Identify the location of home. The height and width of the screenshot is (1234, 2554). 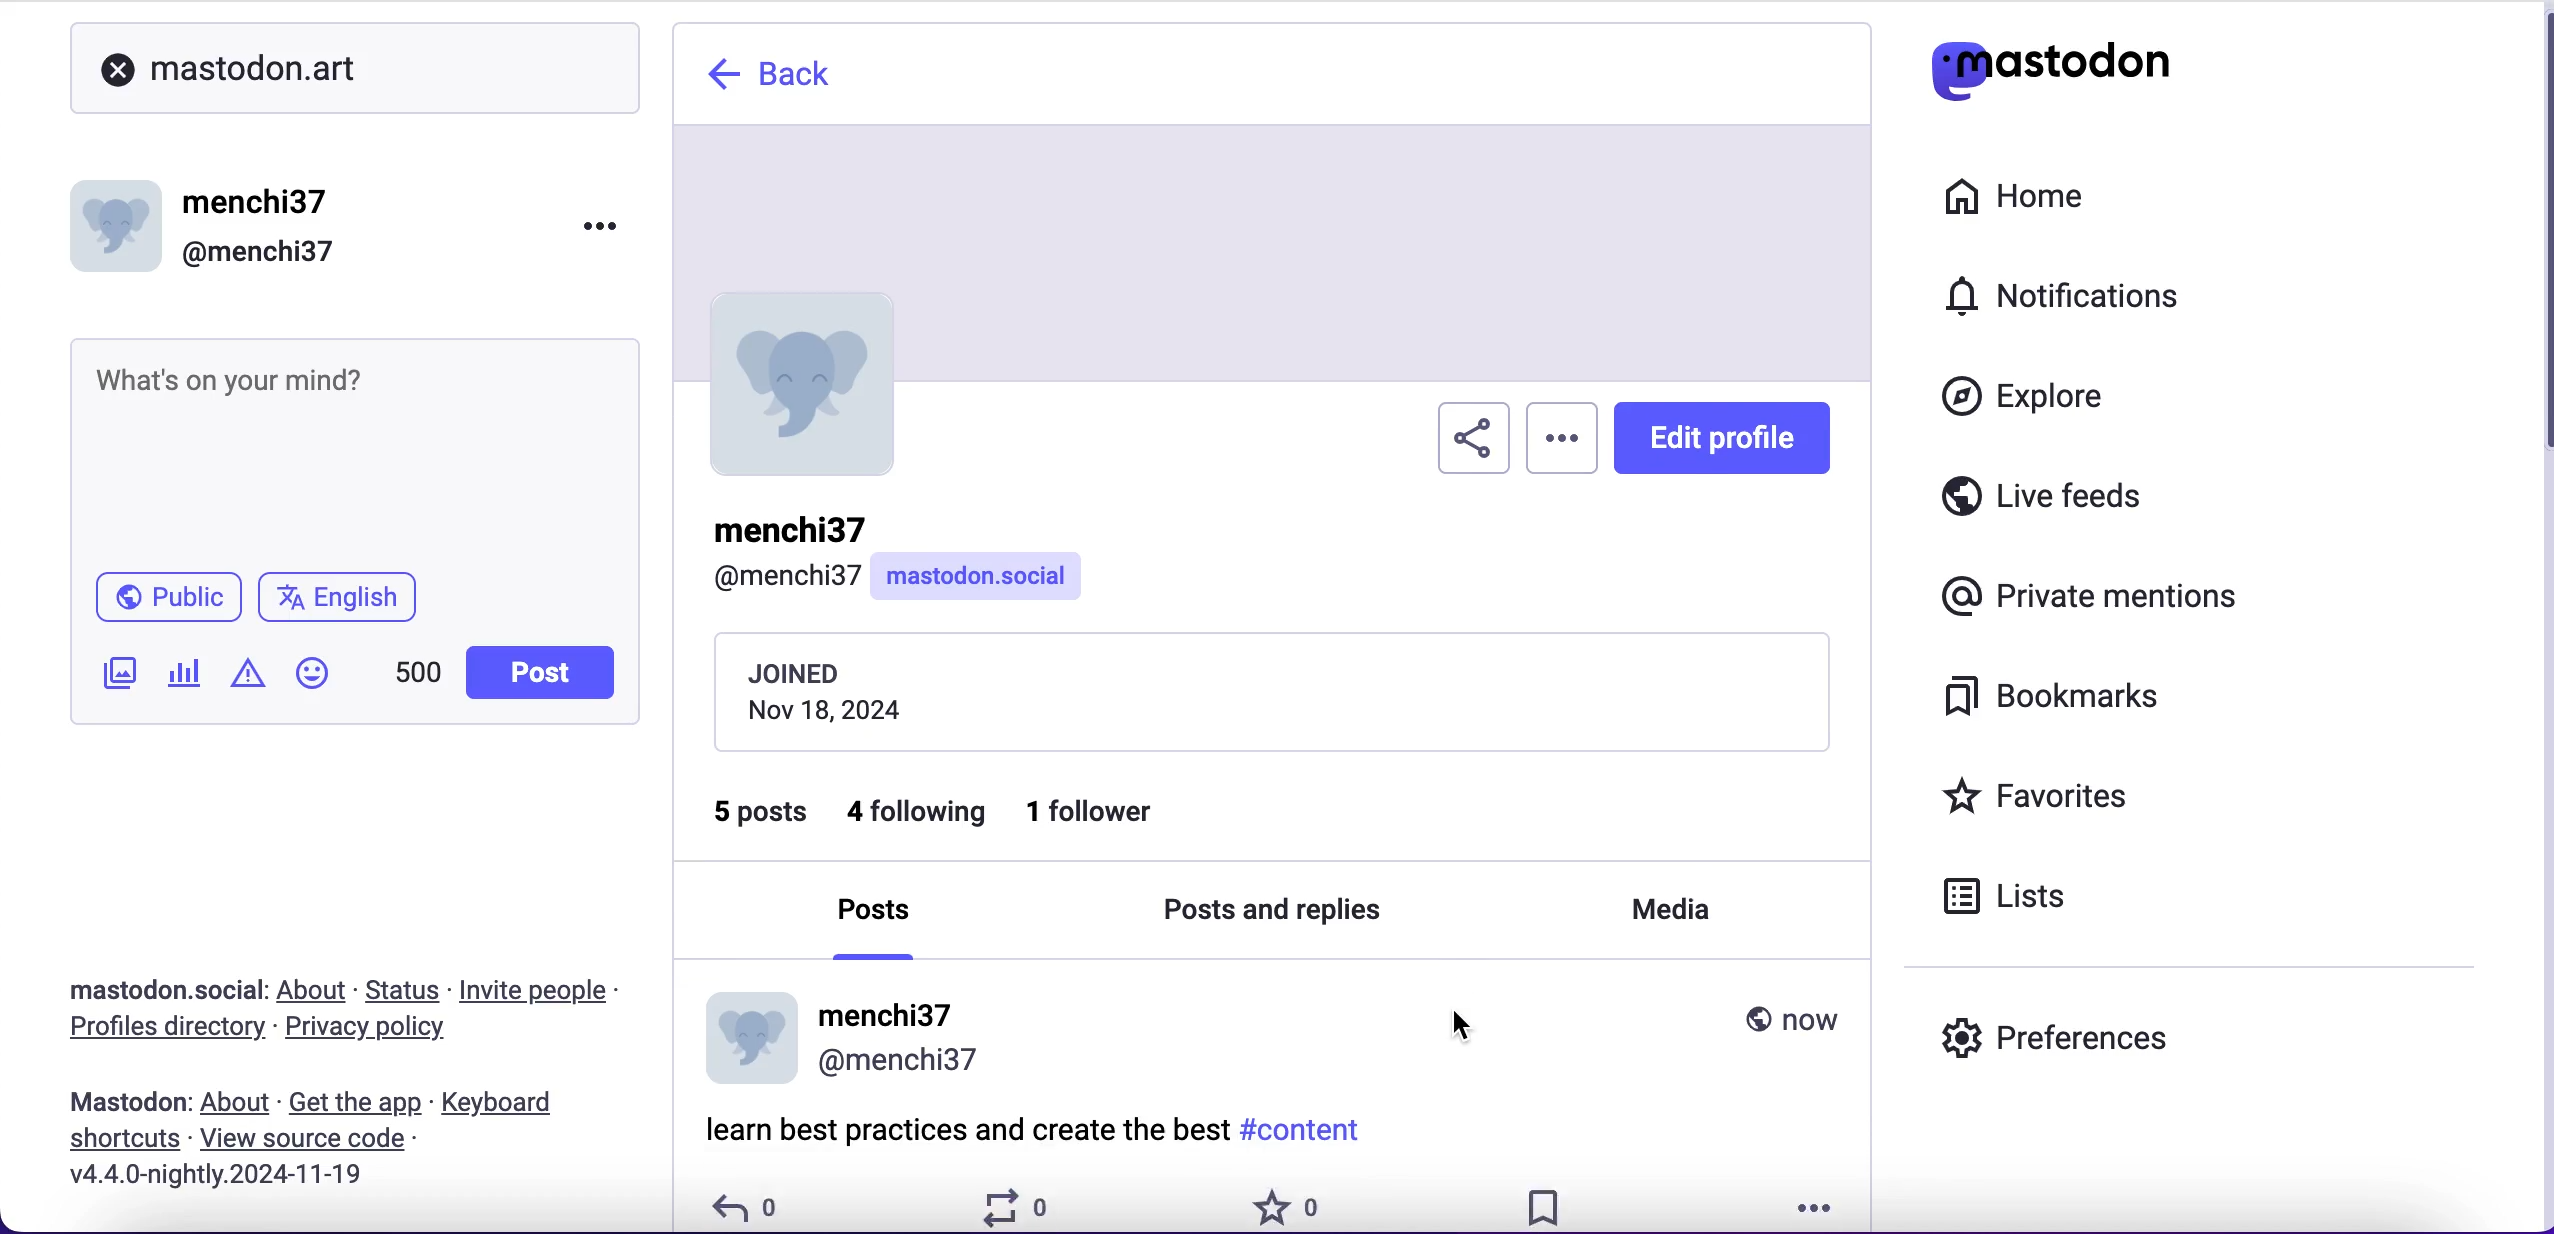
(2040, 198).